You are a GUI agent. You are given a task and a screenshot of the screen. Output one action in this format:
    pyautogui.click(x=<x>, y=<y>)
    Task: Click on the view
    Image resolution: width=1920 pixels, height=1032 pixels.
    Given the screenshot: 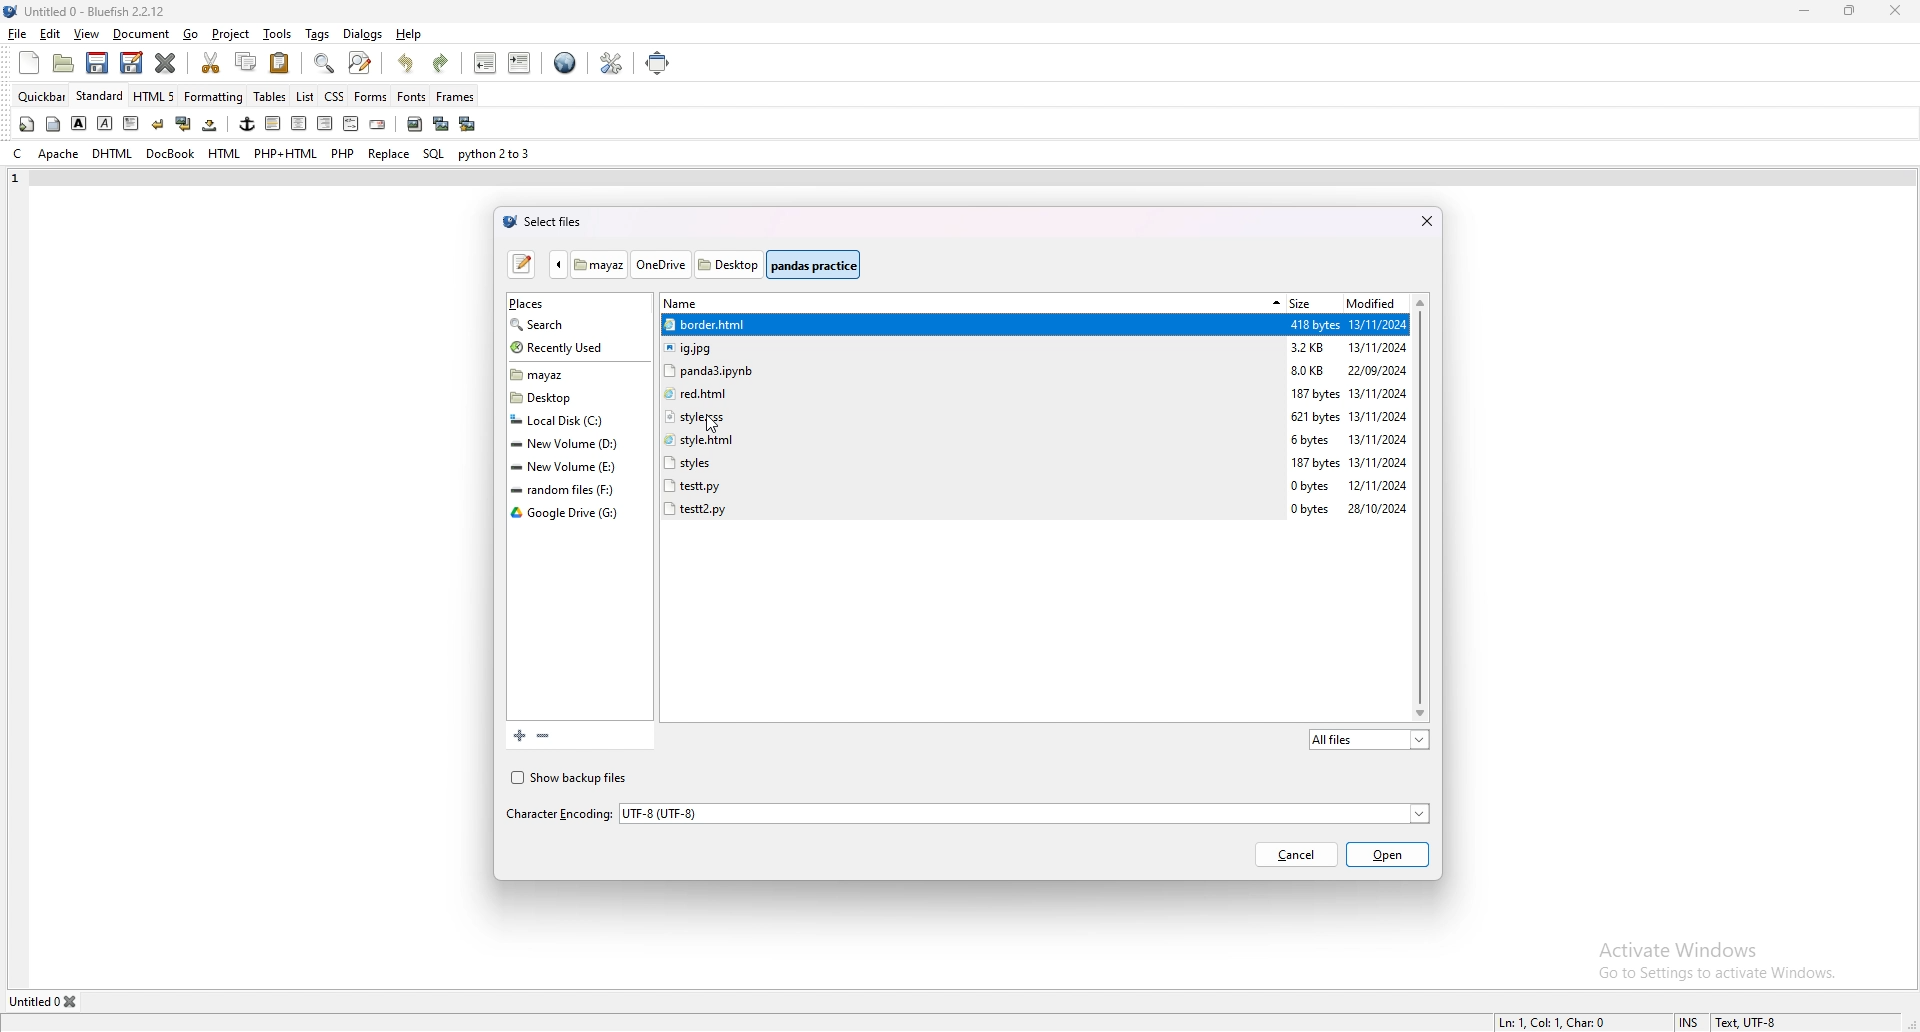 What is the action you would take?
    pyautogui.click(x=86, y=34)
    